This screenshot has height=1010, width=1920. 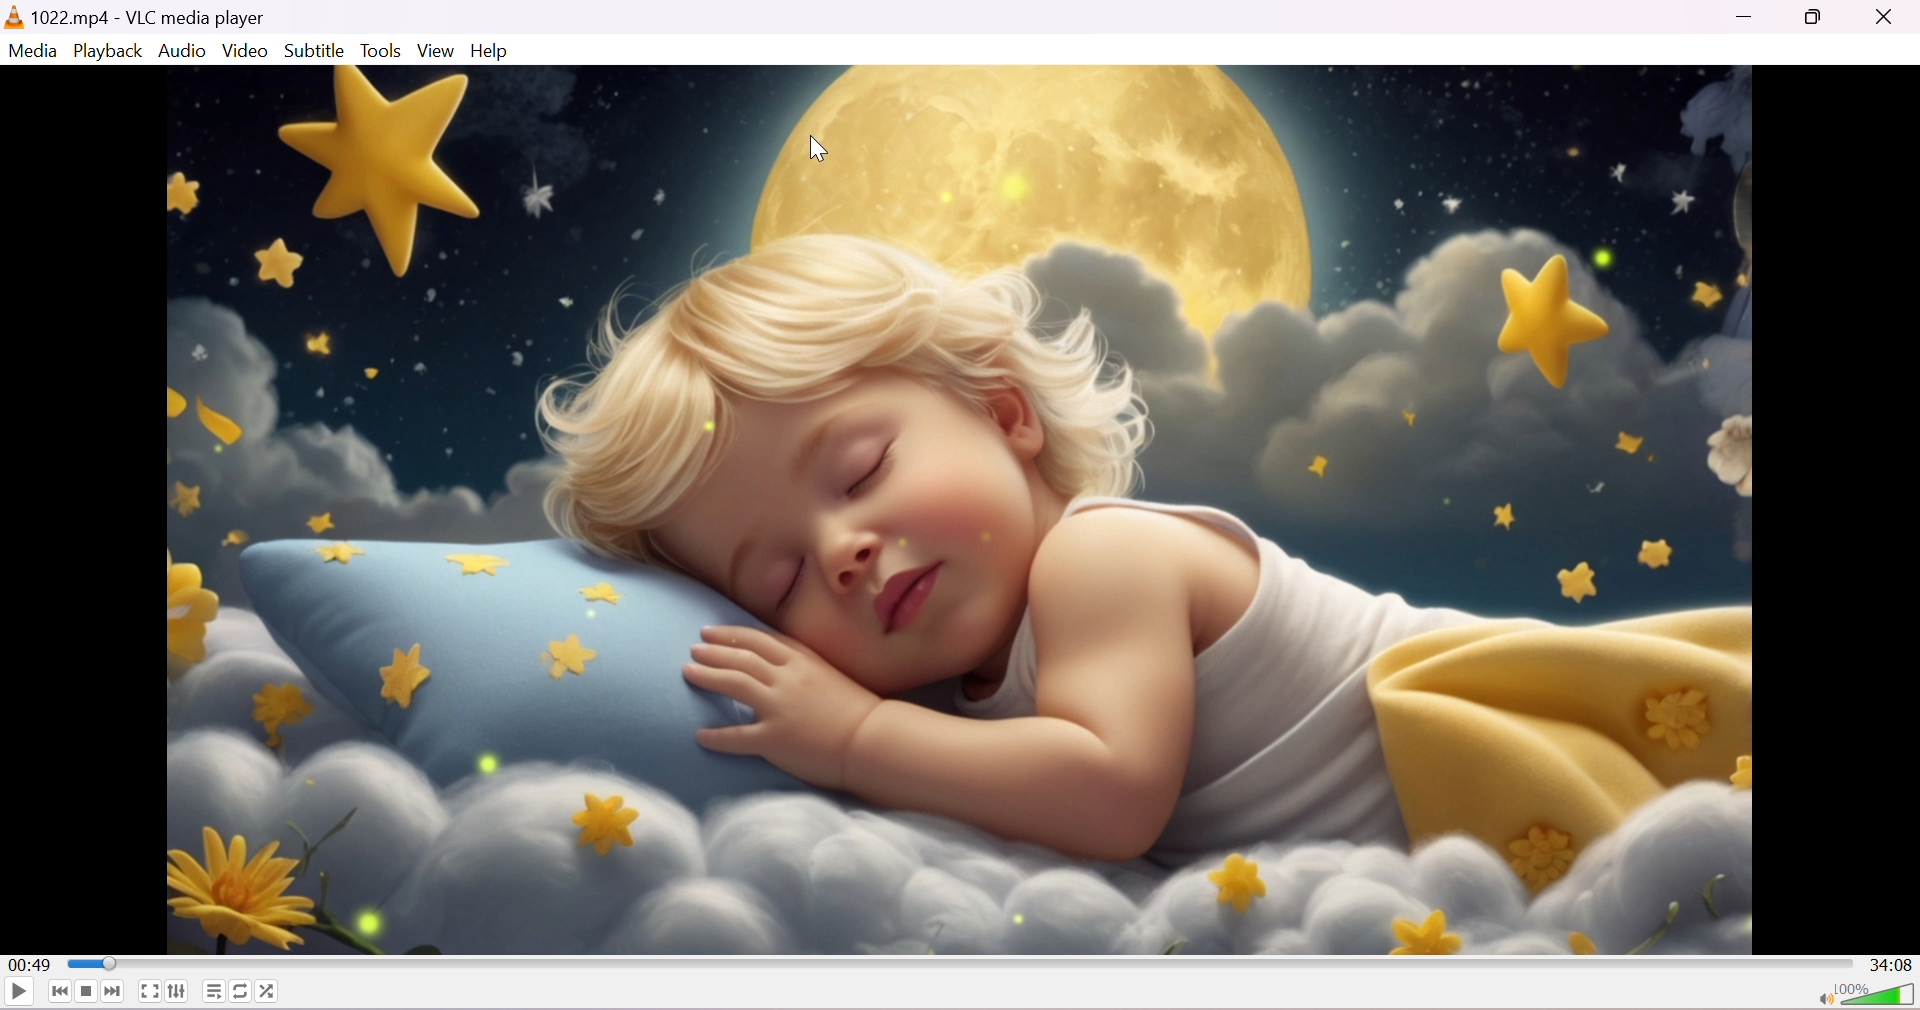 I want to click on Minimize, so click(x=1746, y=20).